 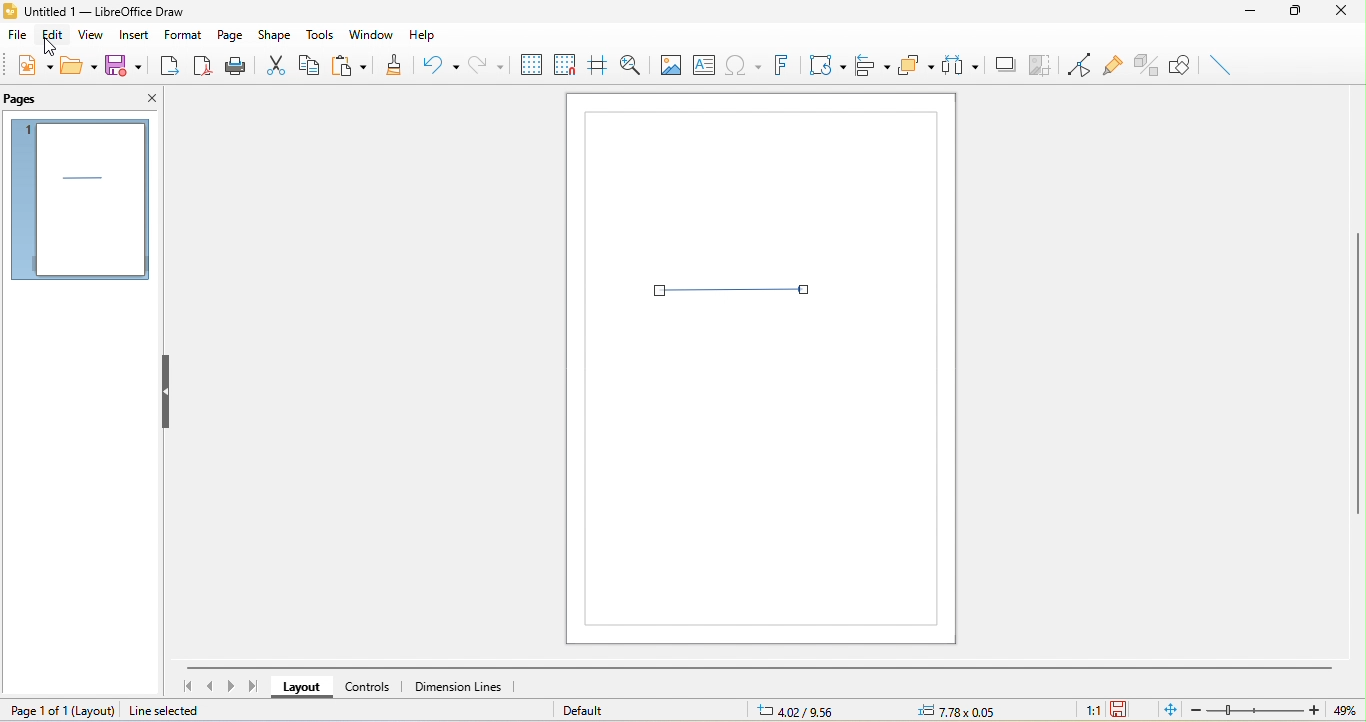 I want to click on layout, so click(x=298, y=688).